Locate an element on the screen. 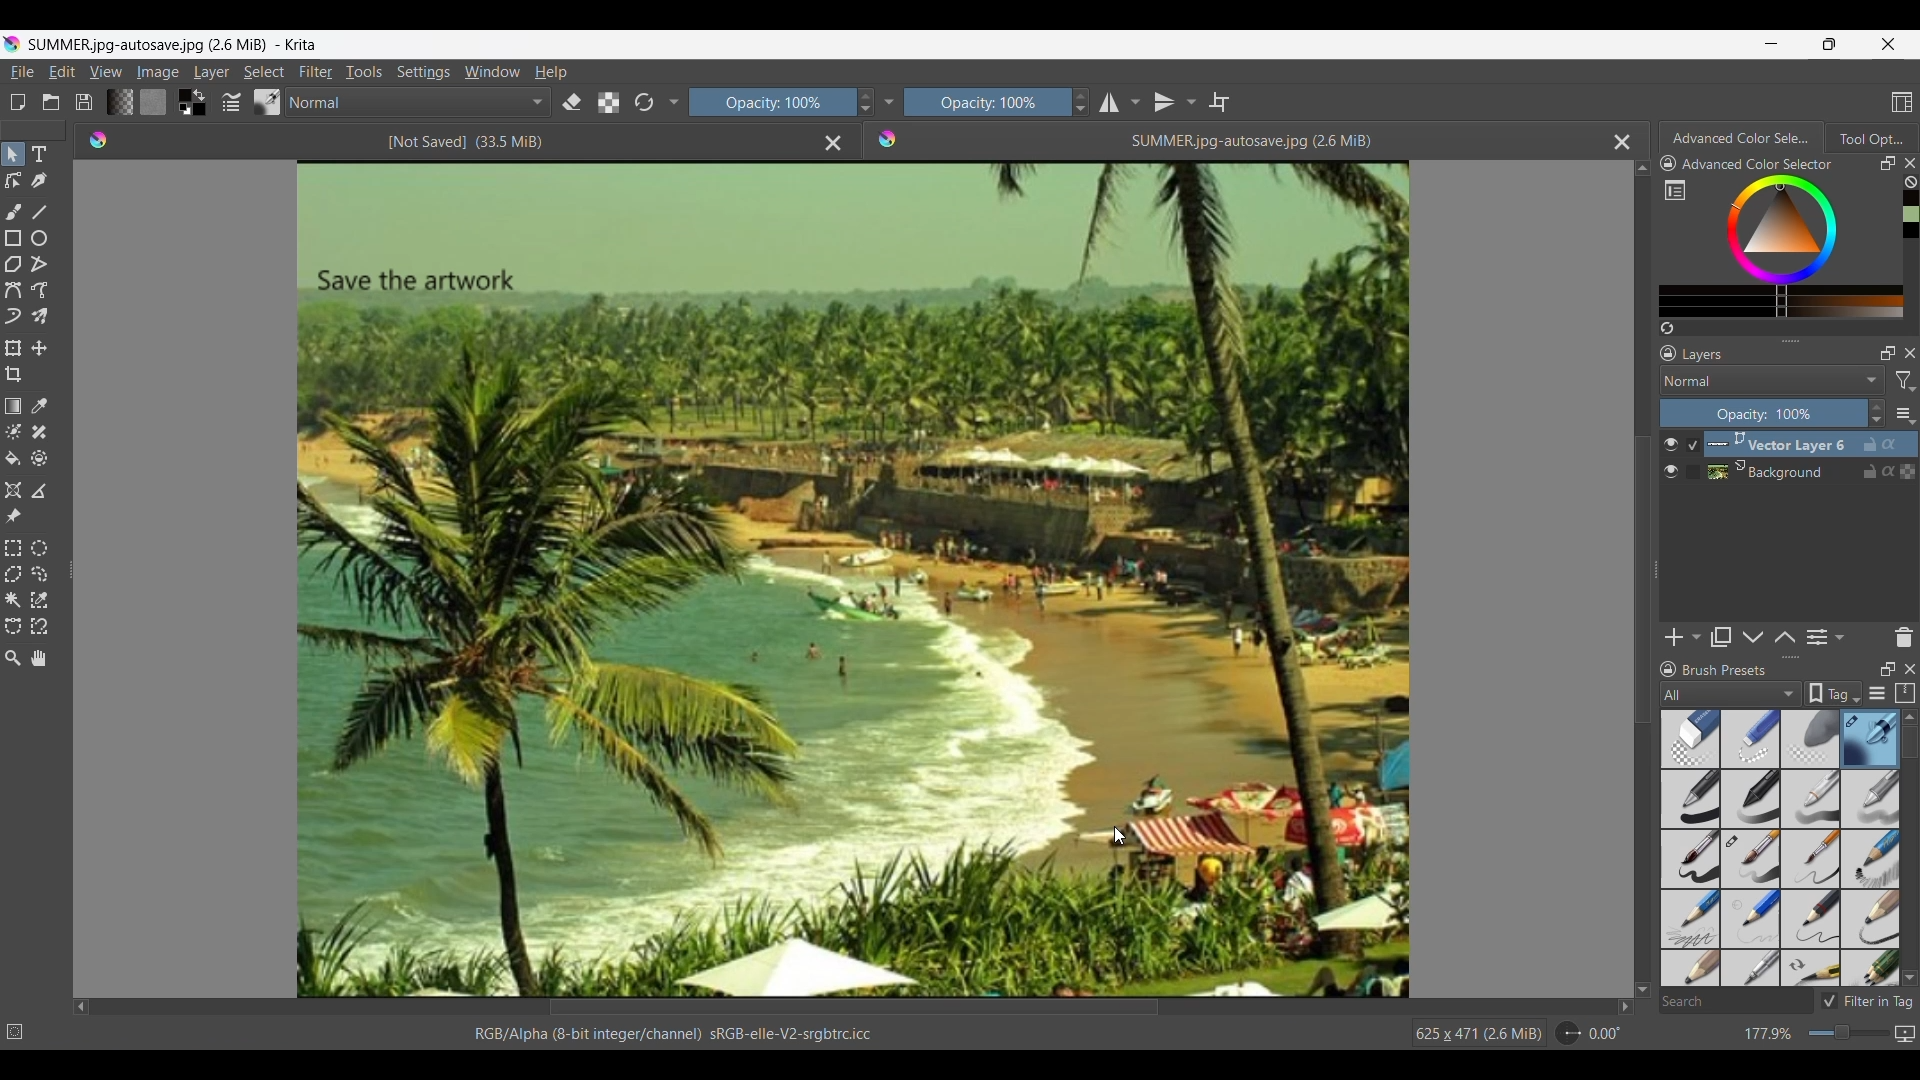 Image resolution: width=1920 pixels, height=1080 pixels. View is located at coordinates (106, 72).